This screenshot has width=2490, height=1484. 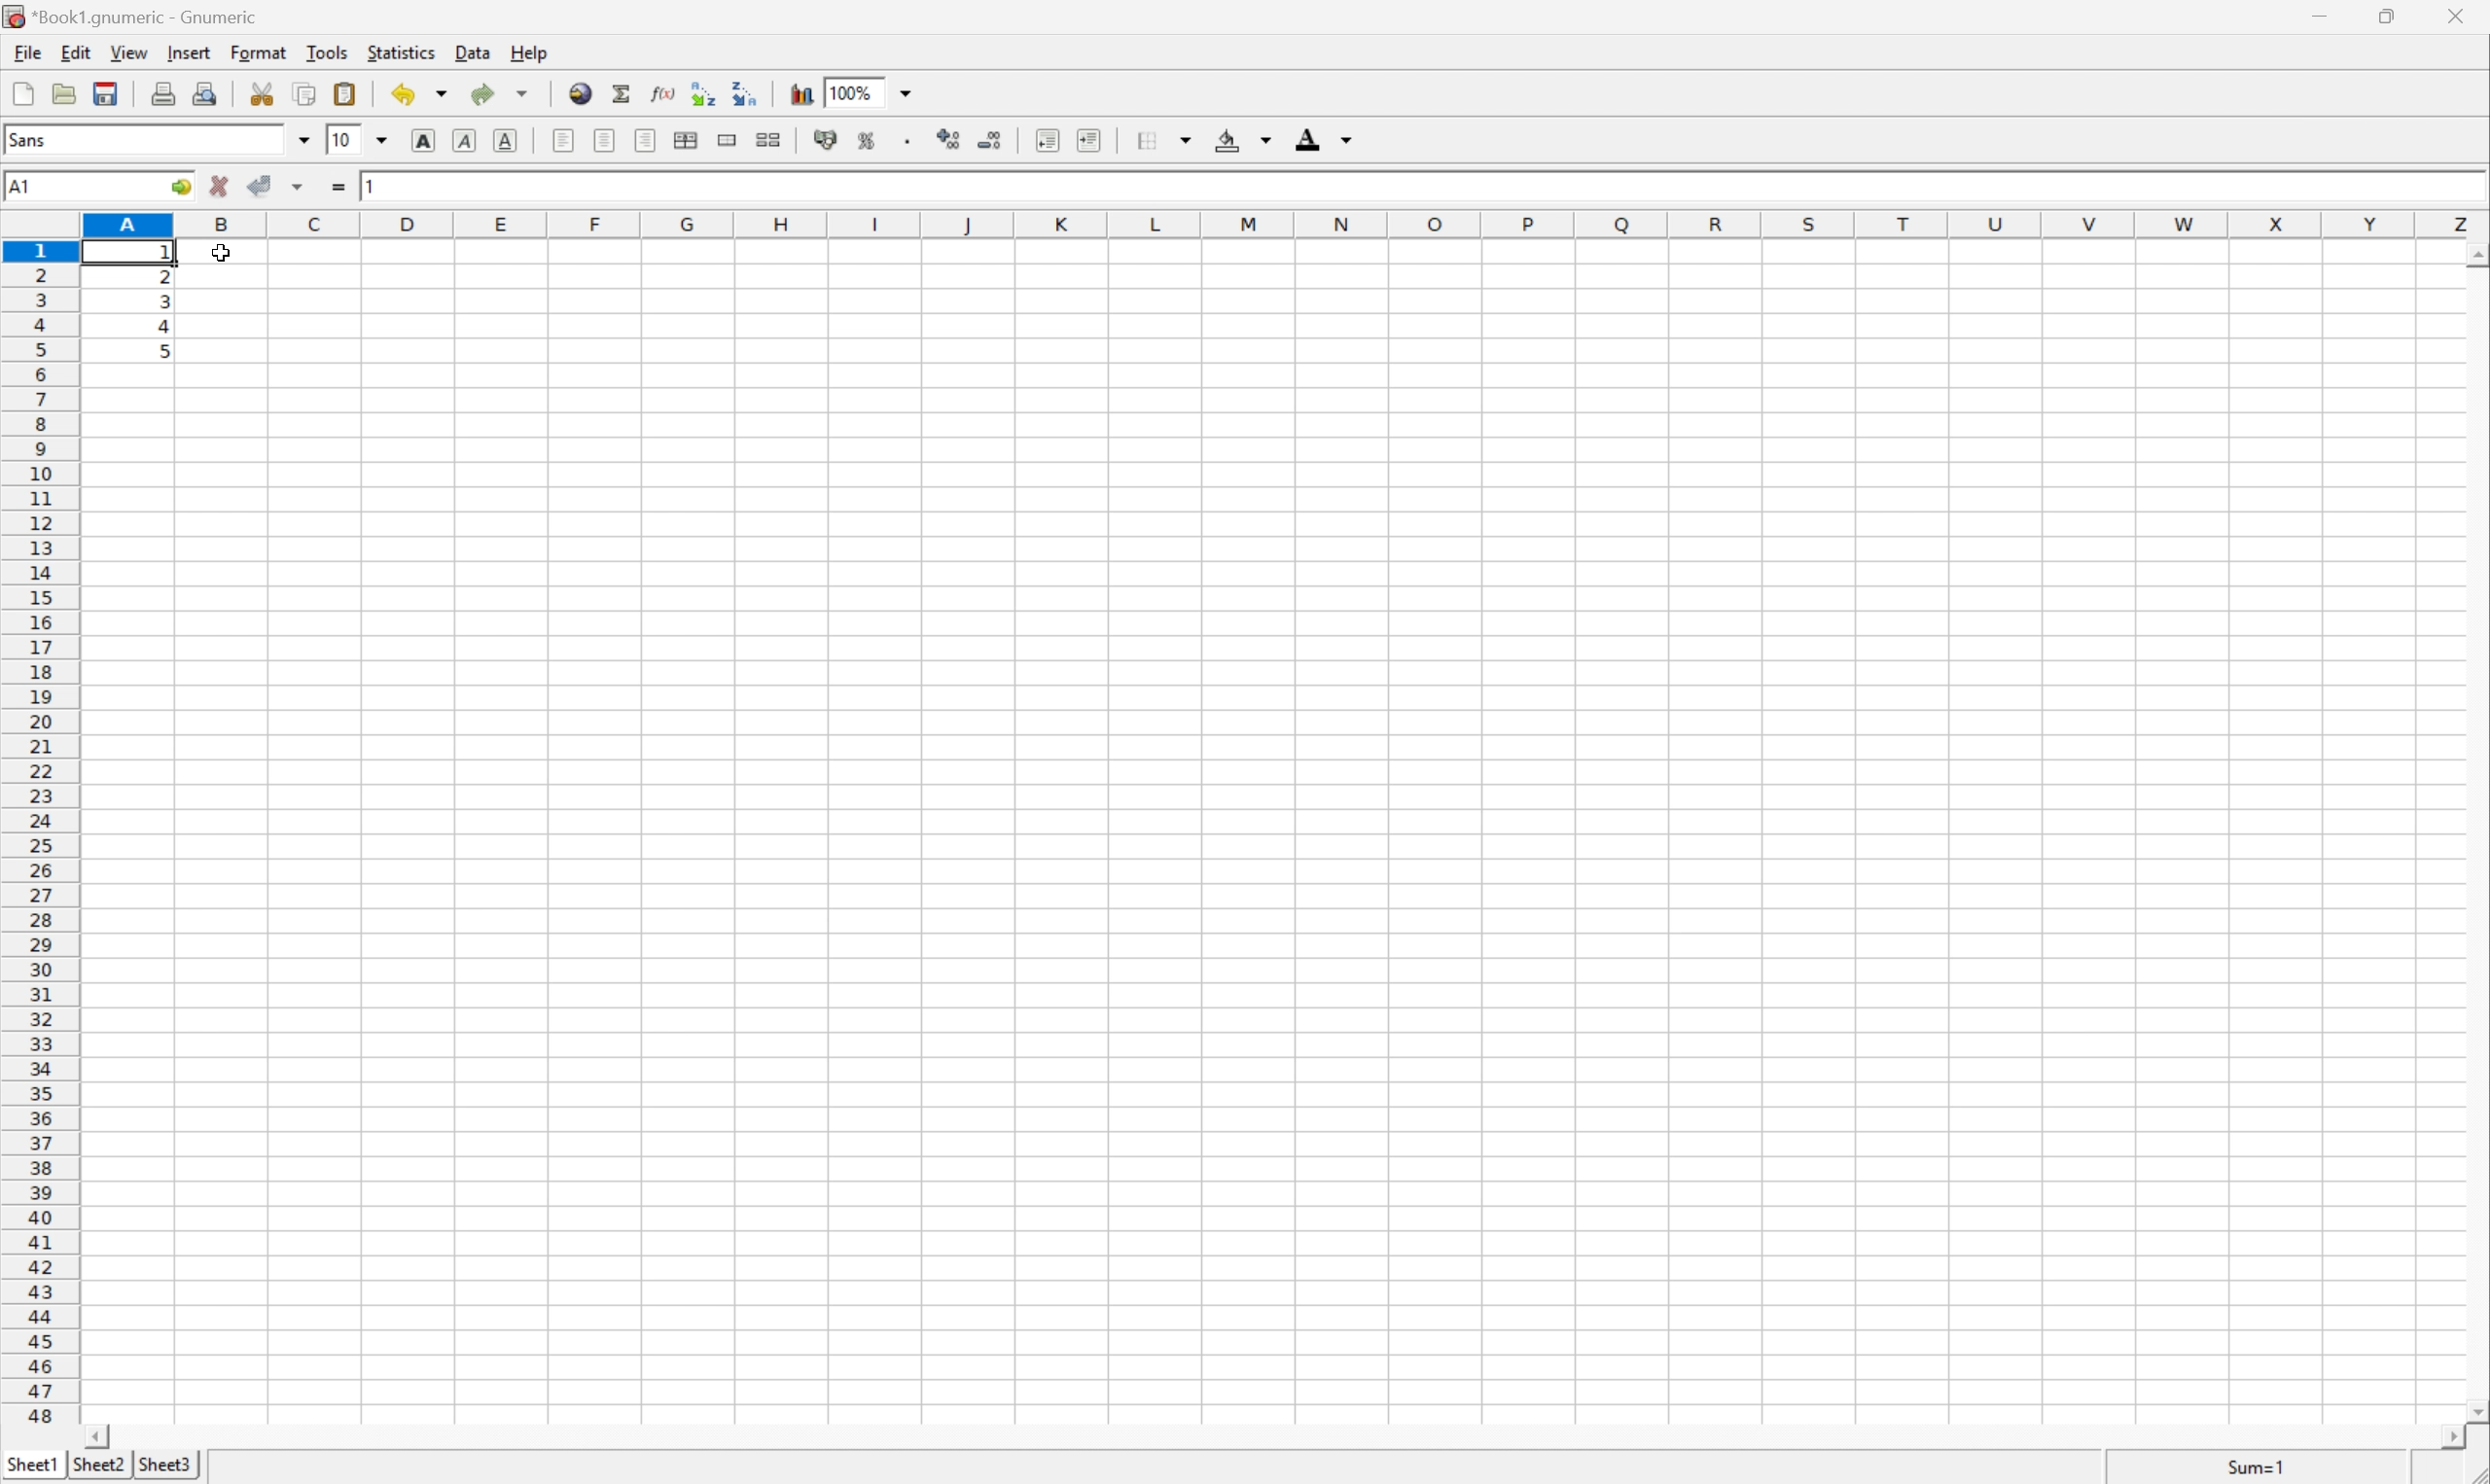 I want to click on Scroll Up, so click(x=2474, y=254).